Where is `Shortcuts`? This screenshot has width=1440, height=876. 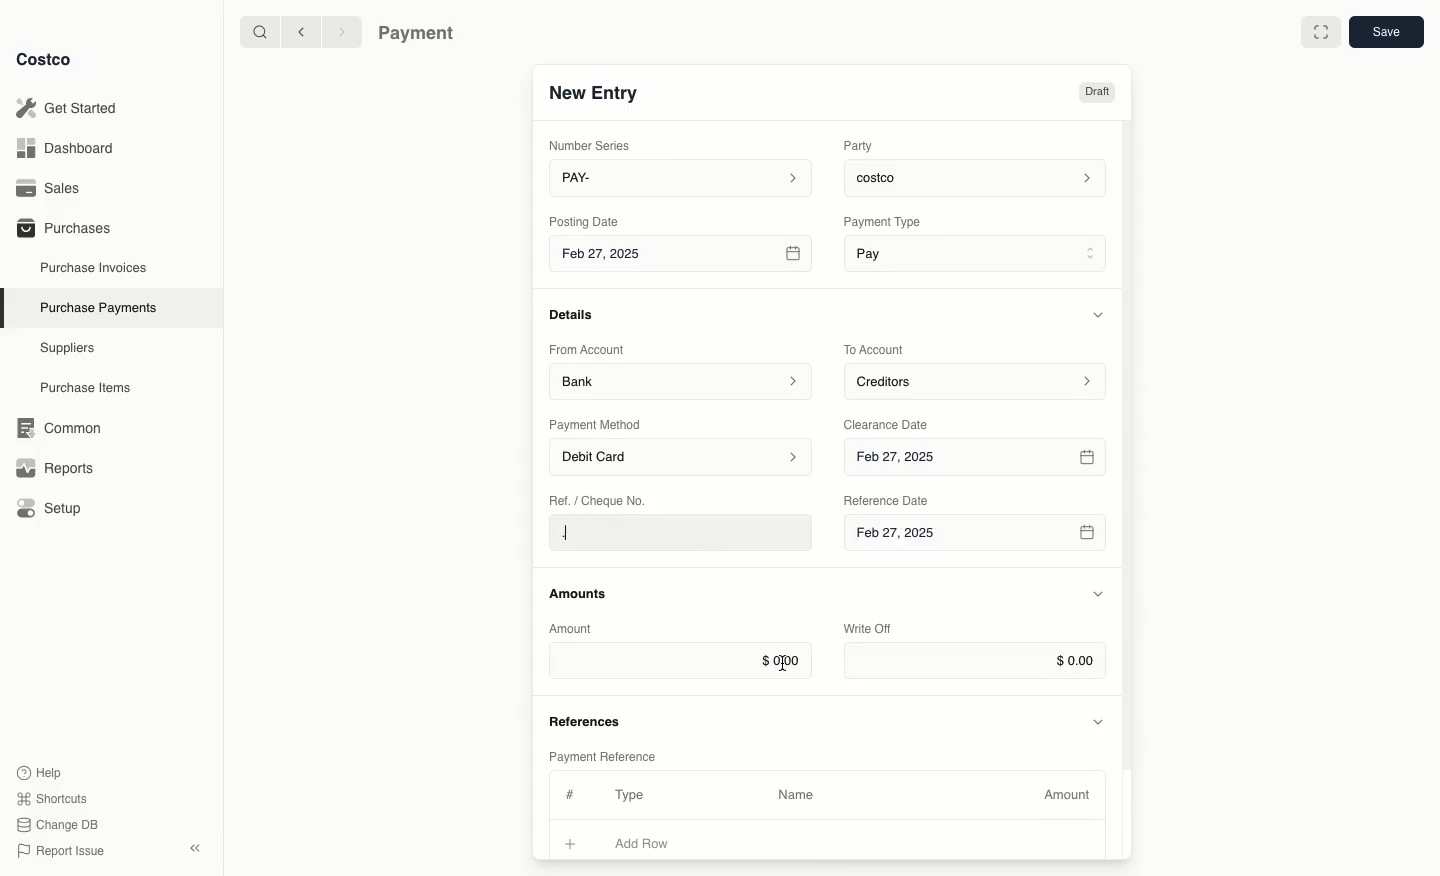 Shortcuts is located at coordinates (51, 797).